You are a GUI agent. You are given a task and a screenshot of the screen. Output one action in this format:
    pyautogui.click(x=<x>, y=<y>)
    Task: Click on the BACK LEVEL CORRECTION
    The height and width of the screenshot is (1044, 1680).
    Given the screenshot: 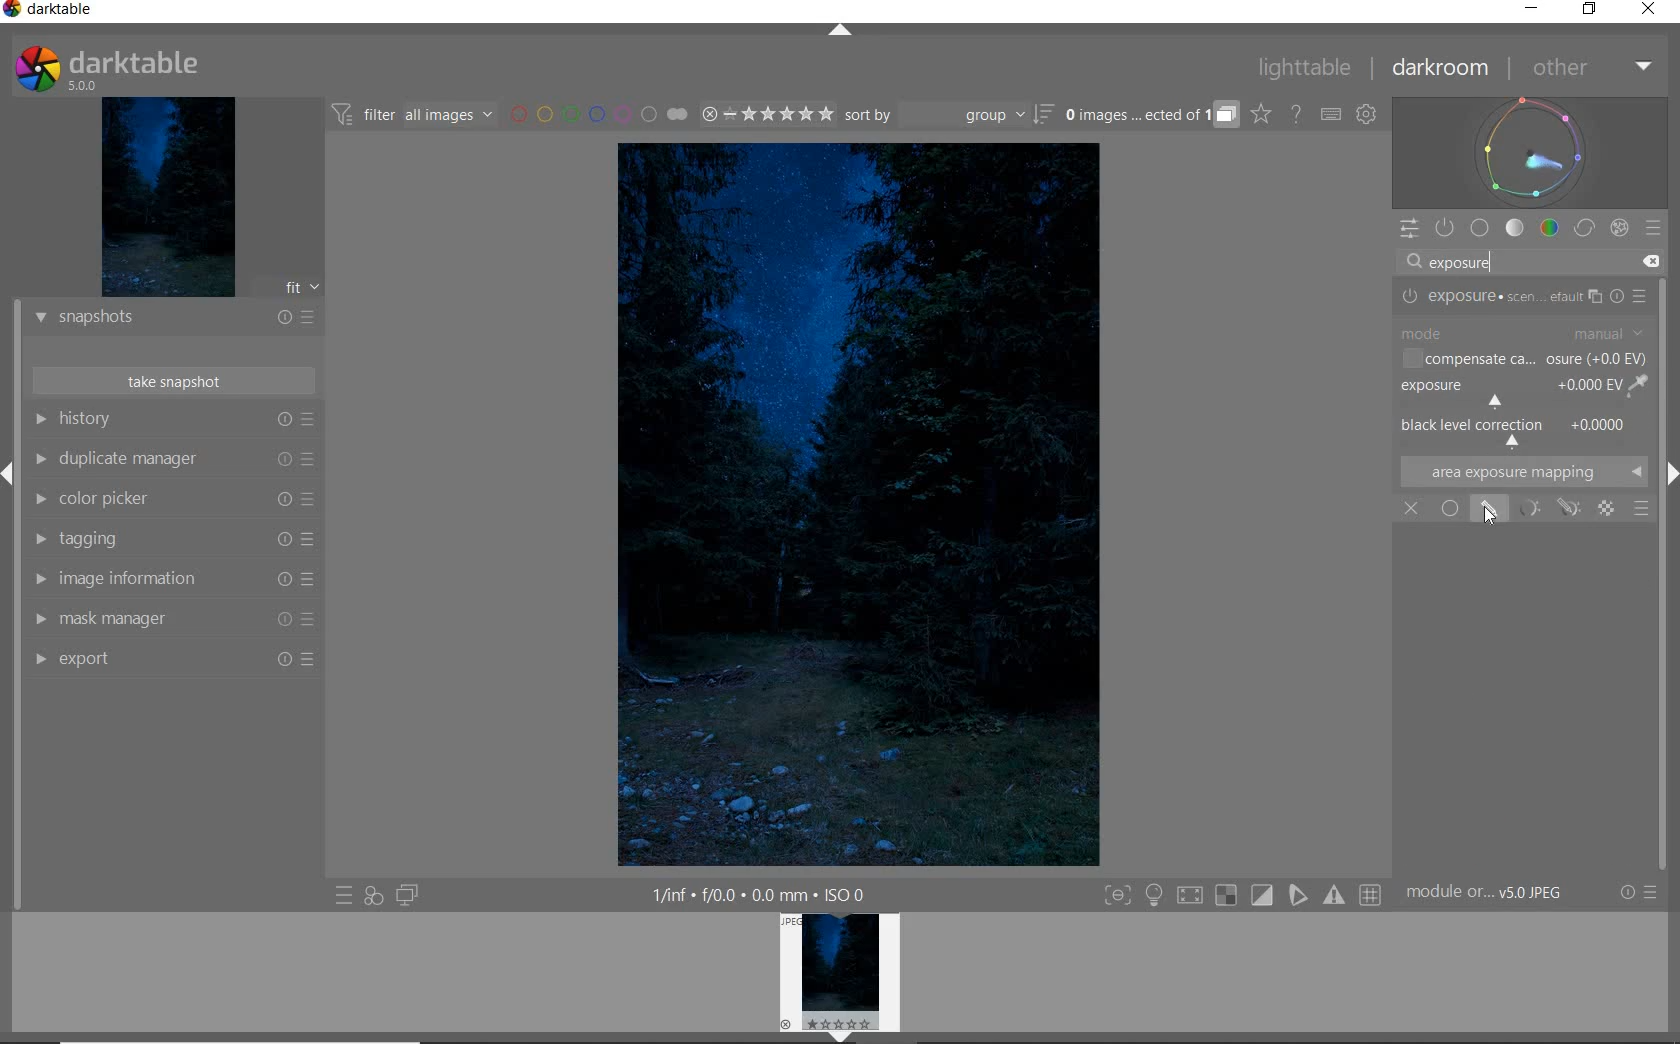 What is the action you would take?
    pyautogui.click(x=1517, y=430)
    